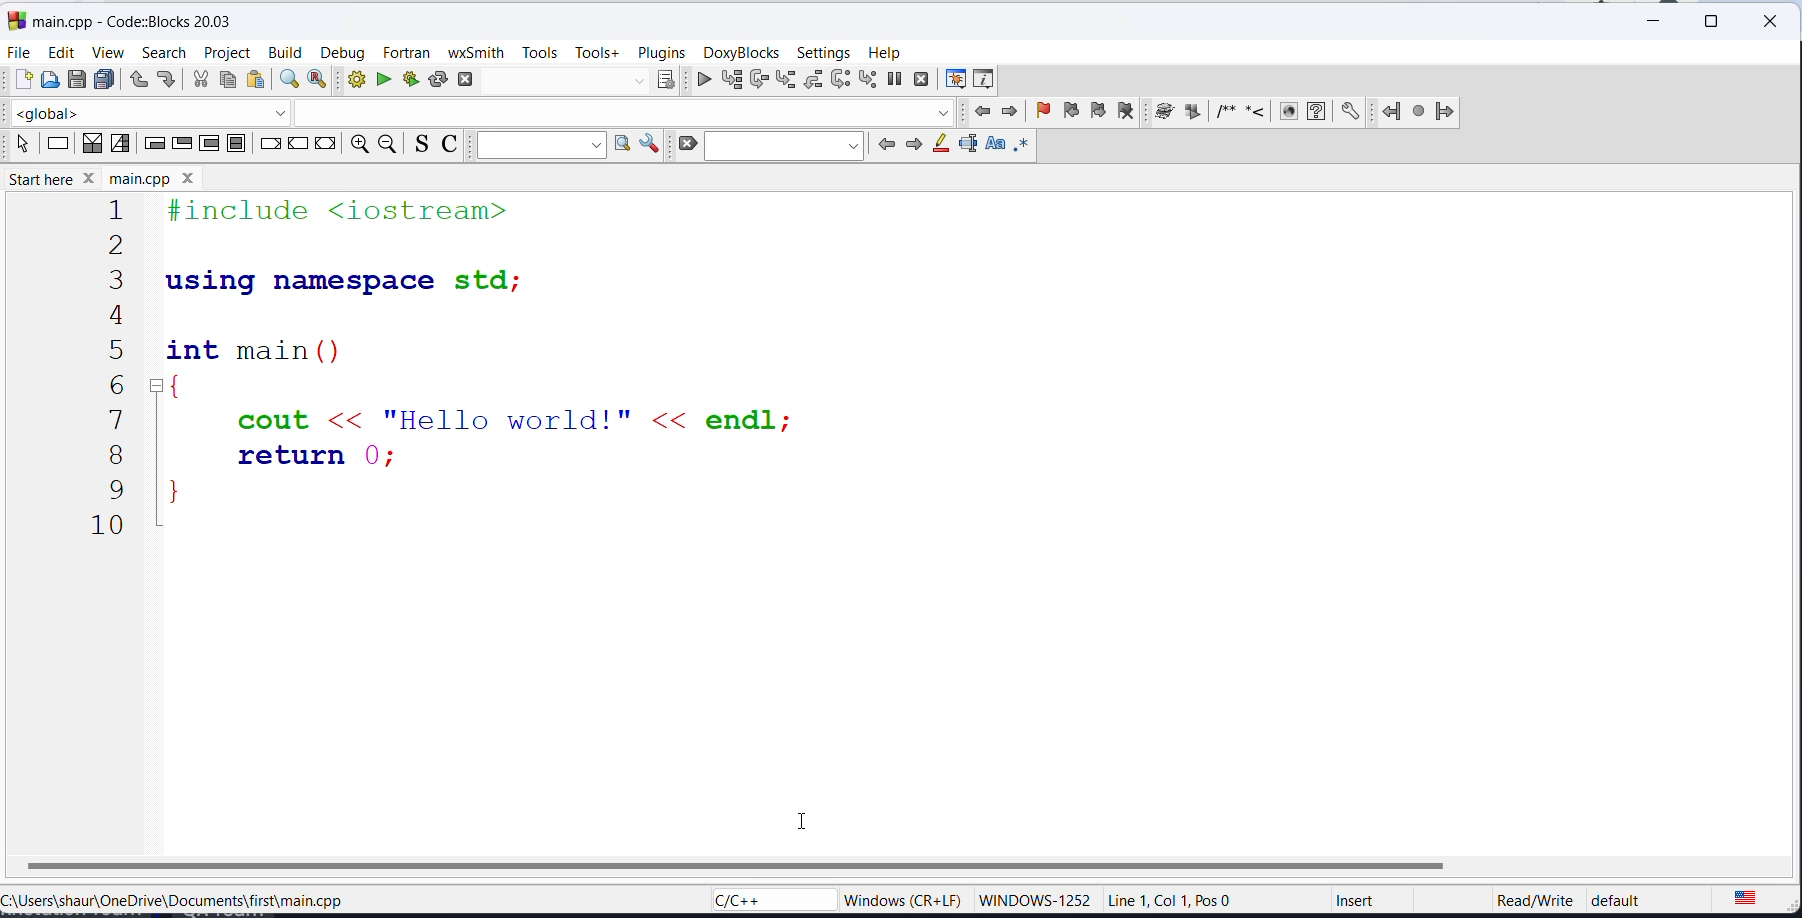  I want to click on view, so click(108, 52).